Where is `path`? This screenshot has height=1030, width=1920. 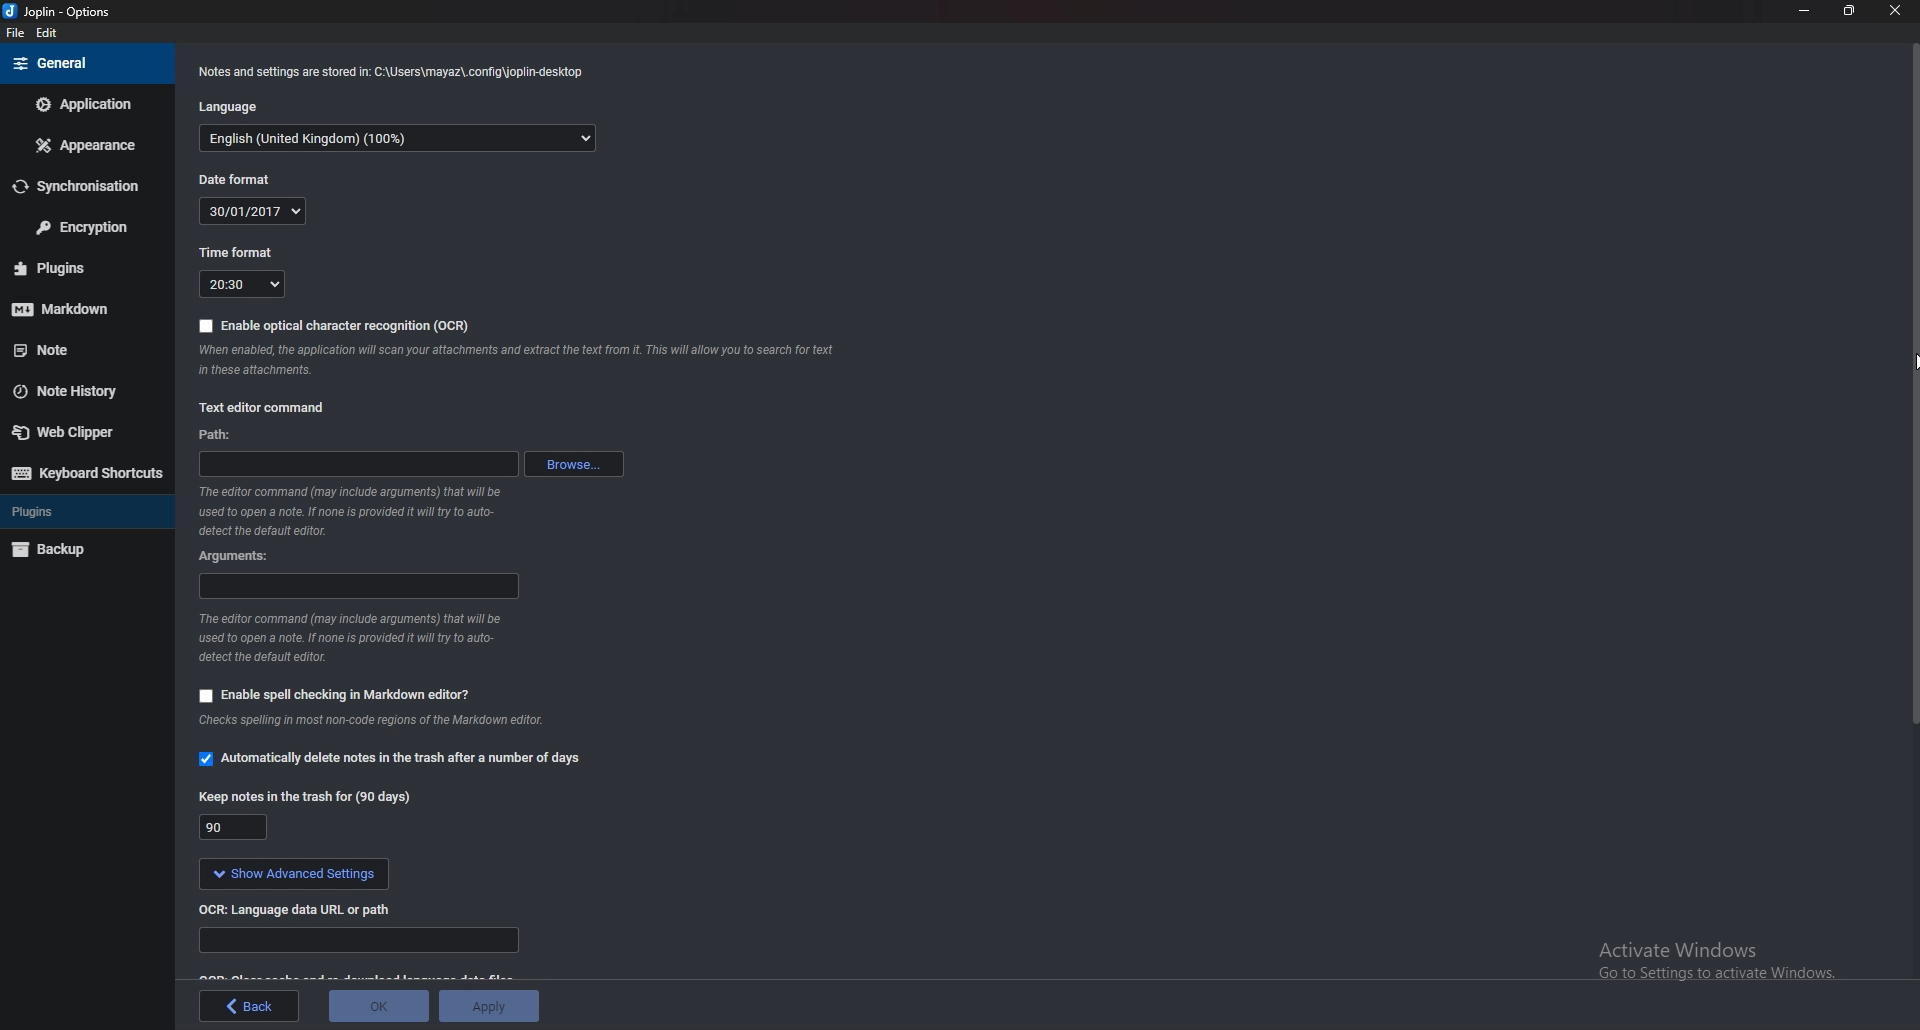
path is located at coordinates (357, 462).